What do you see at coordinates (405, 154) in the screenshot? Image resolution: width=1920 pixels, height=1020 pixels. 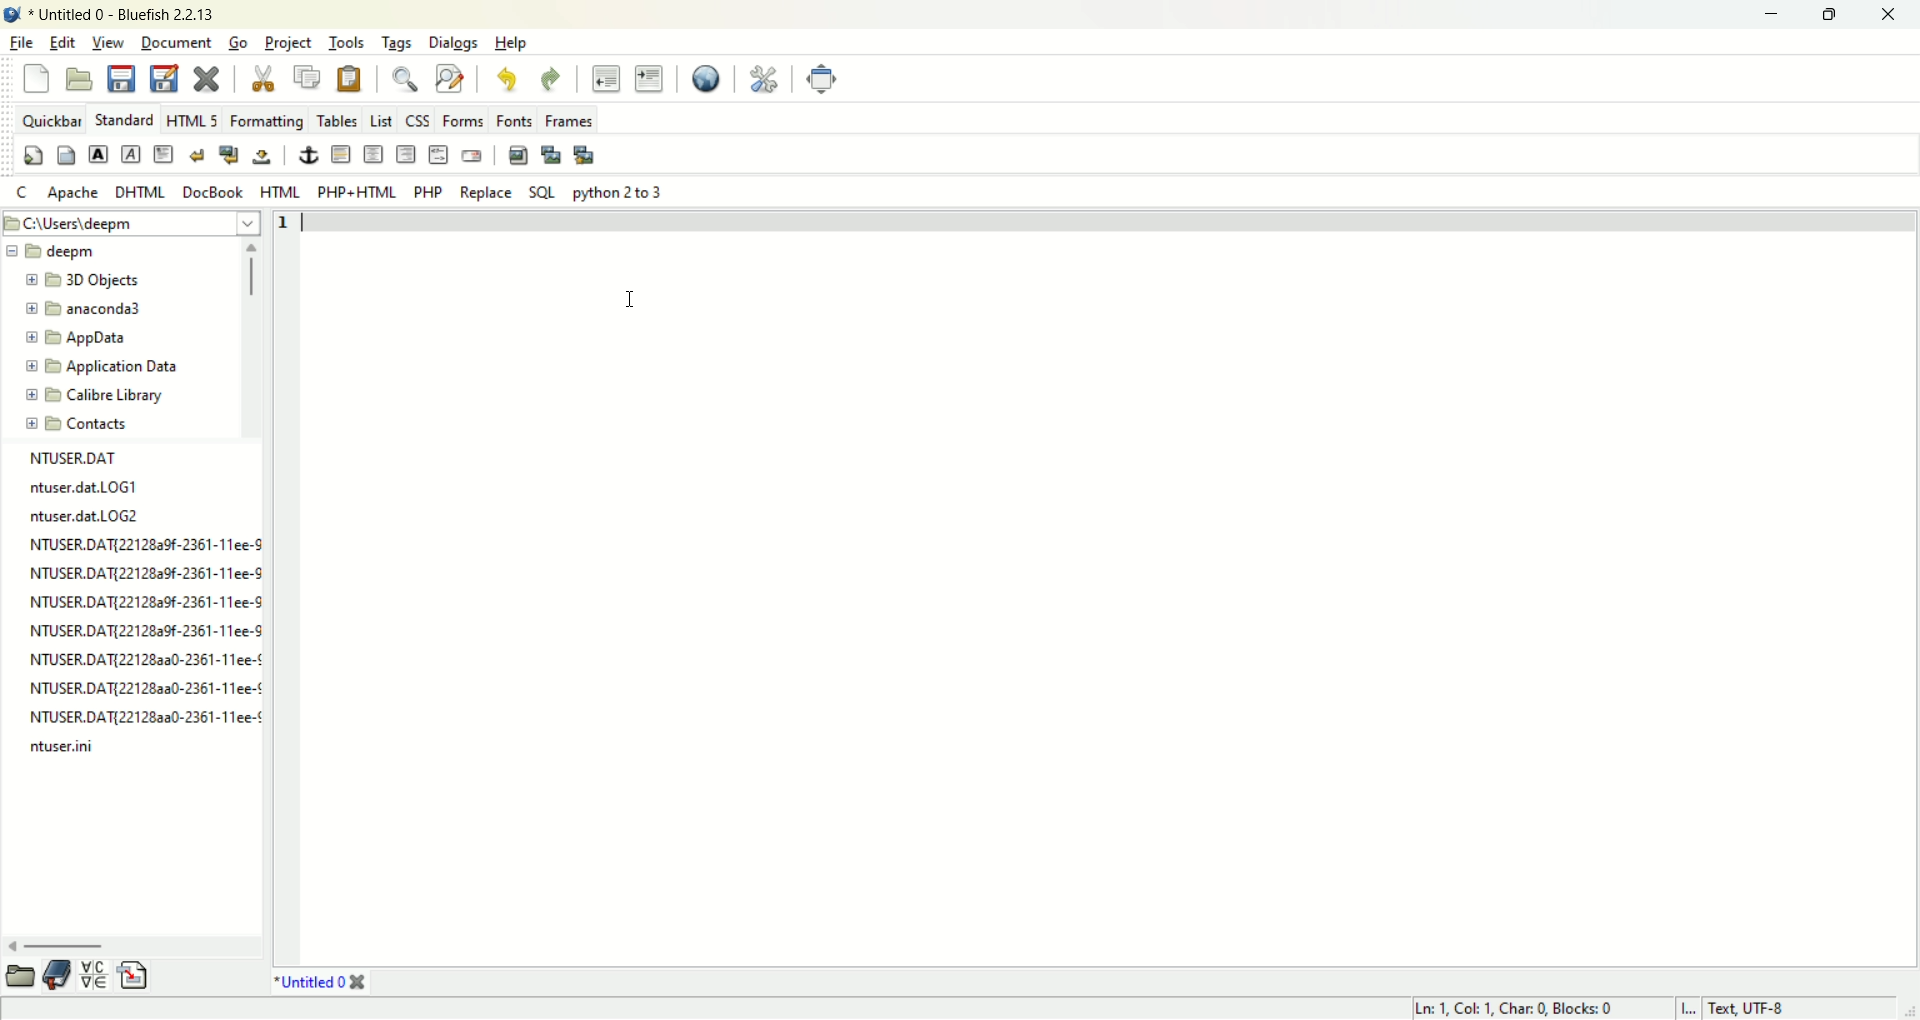 I see `right justify` at bounding box center [405, 154].